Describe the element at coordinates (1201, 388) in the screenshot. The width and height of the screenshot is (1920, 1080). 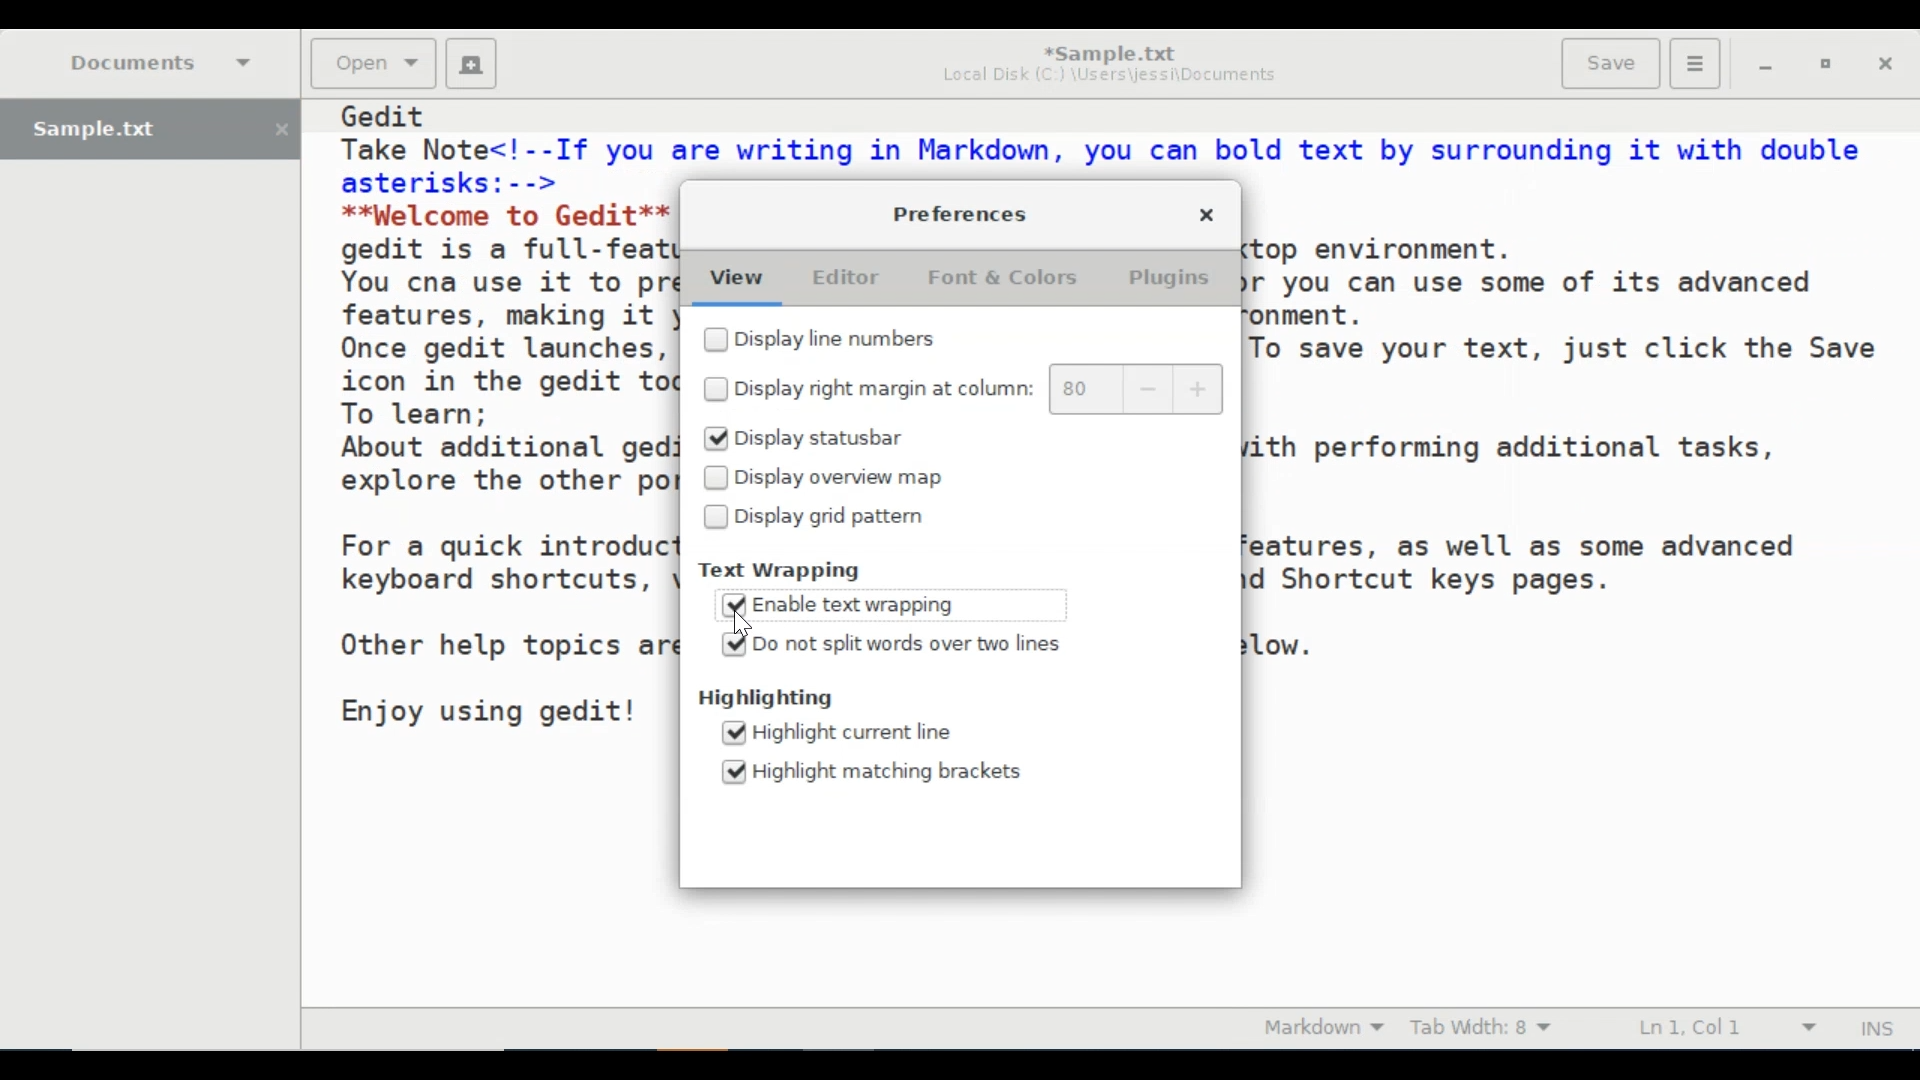
I see `increase margin` at that location.